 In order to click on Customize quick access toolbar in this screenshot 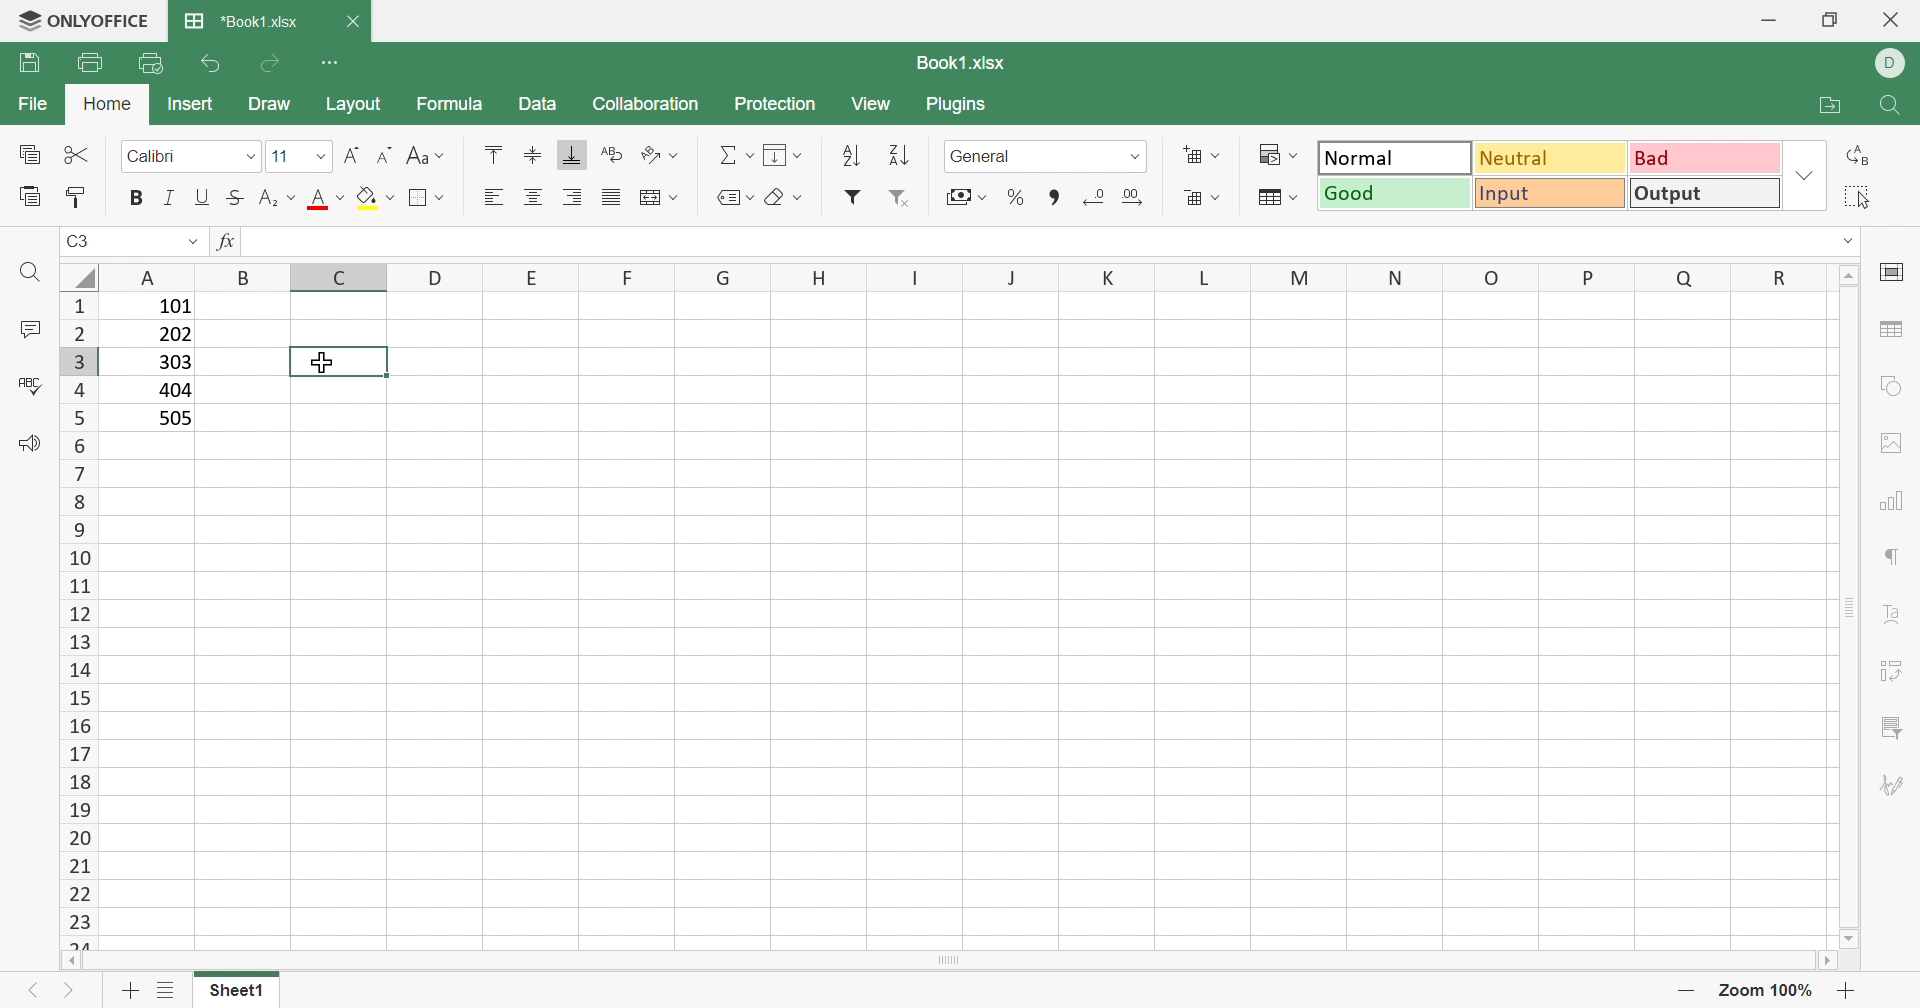, I will do `click(340, 63)`.